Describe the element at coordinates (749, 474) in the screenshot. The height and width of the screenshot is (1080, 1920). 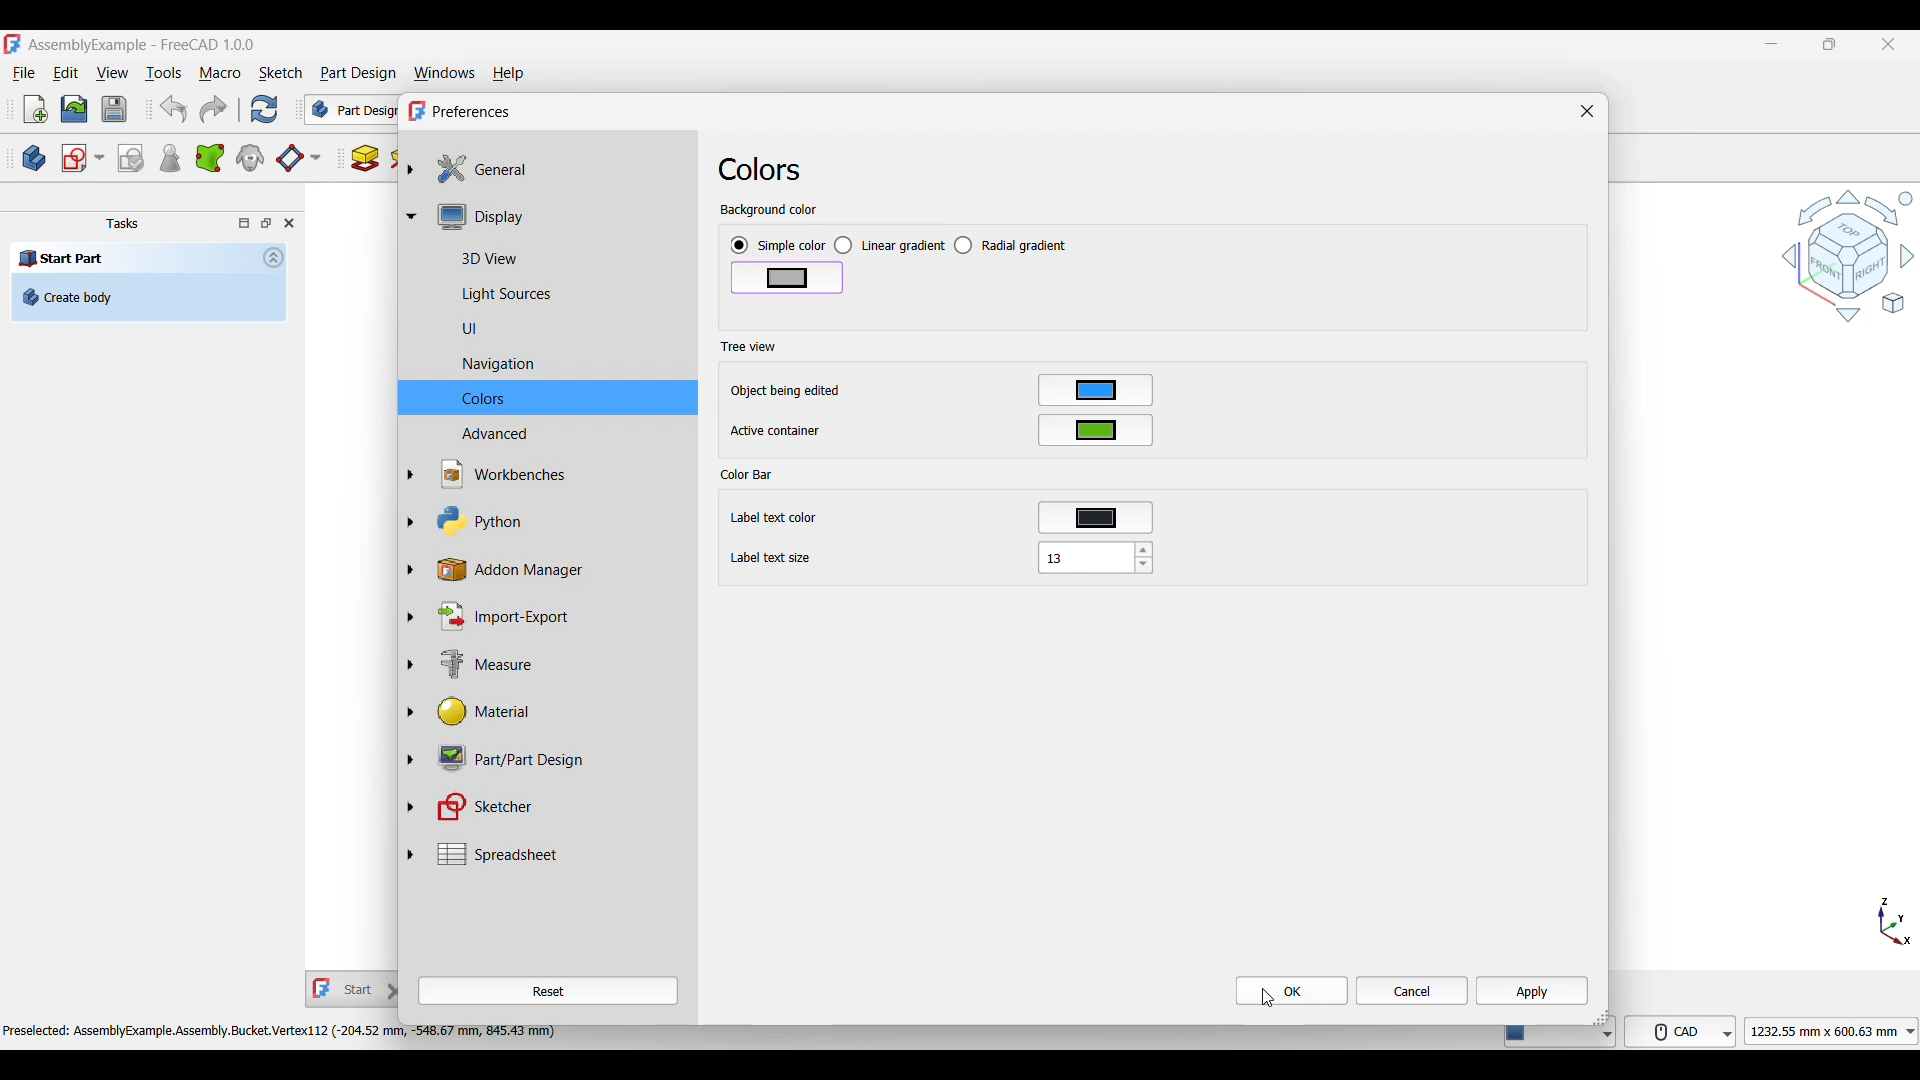
I see `Section title` at that location.